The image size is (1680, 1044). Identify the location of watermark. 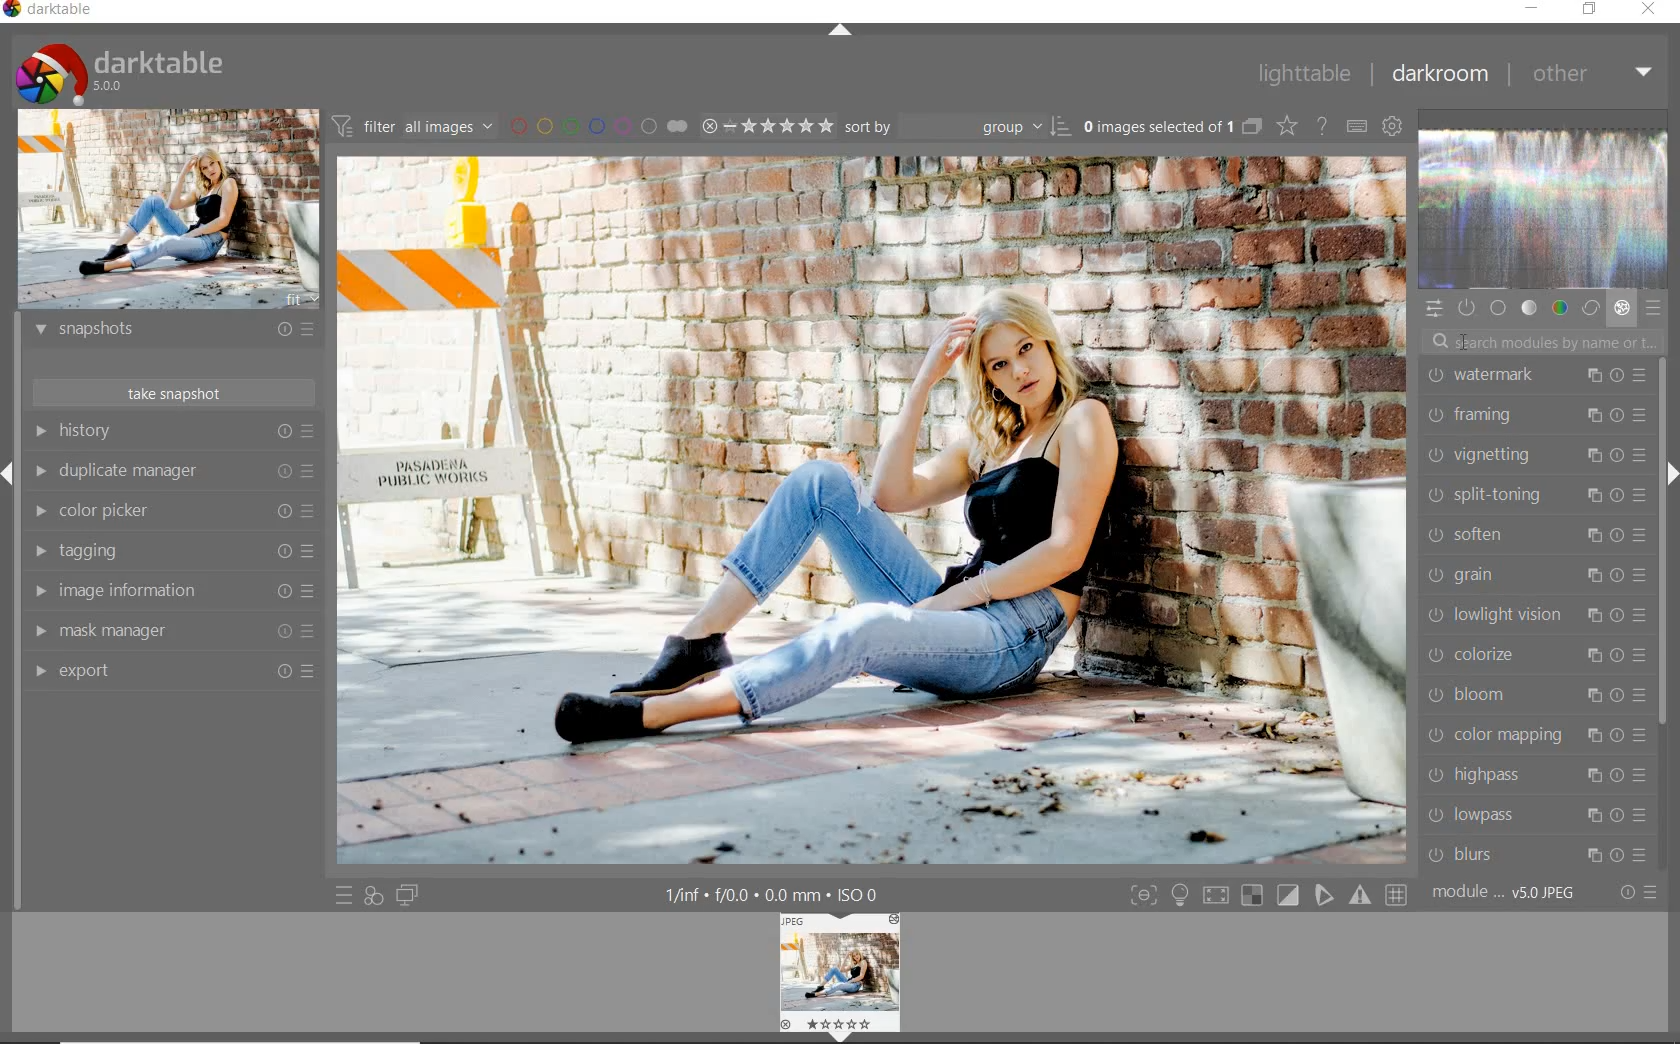
(1537, 378).